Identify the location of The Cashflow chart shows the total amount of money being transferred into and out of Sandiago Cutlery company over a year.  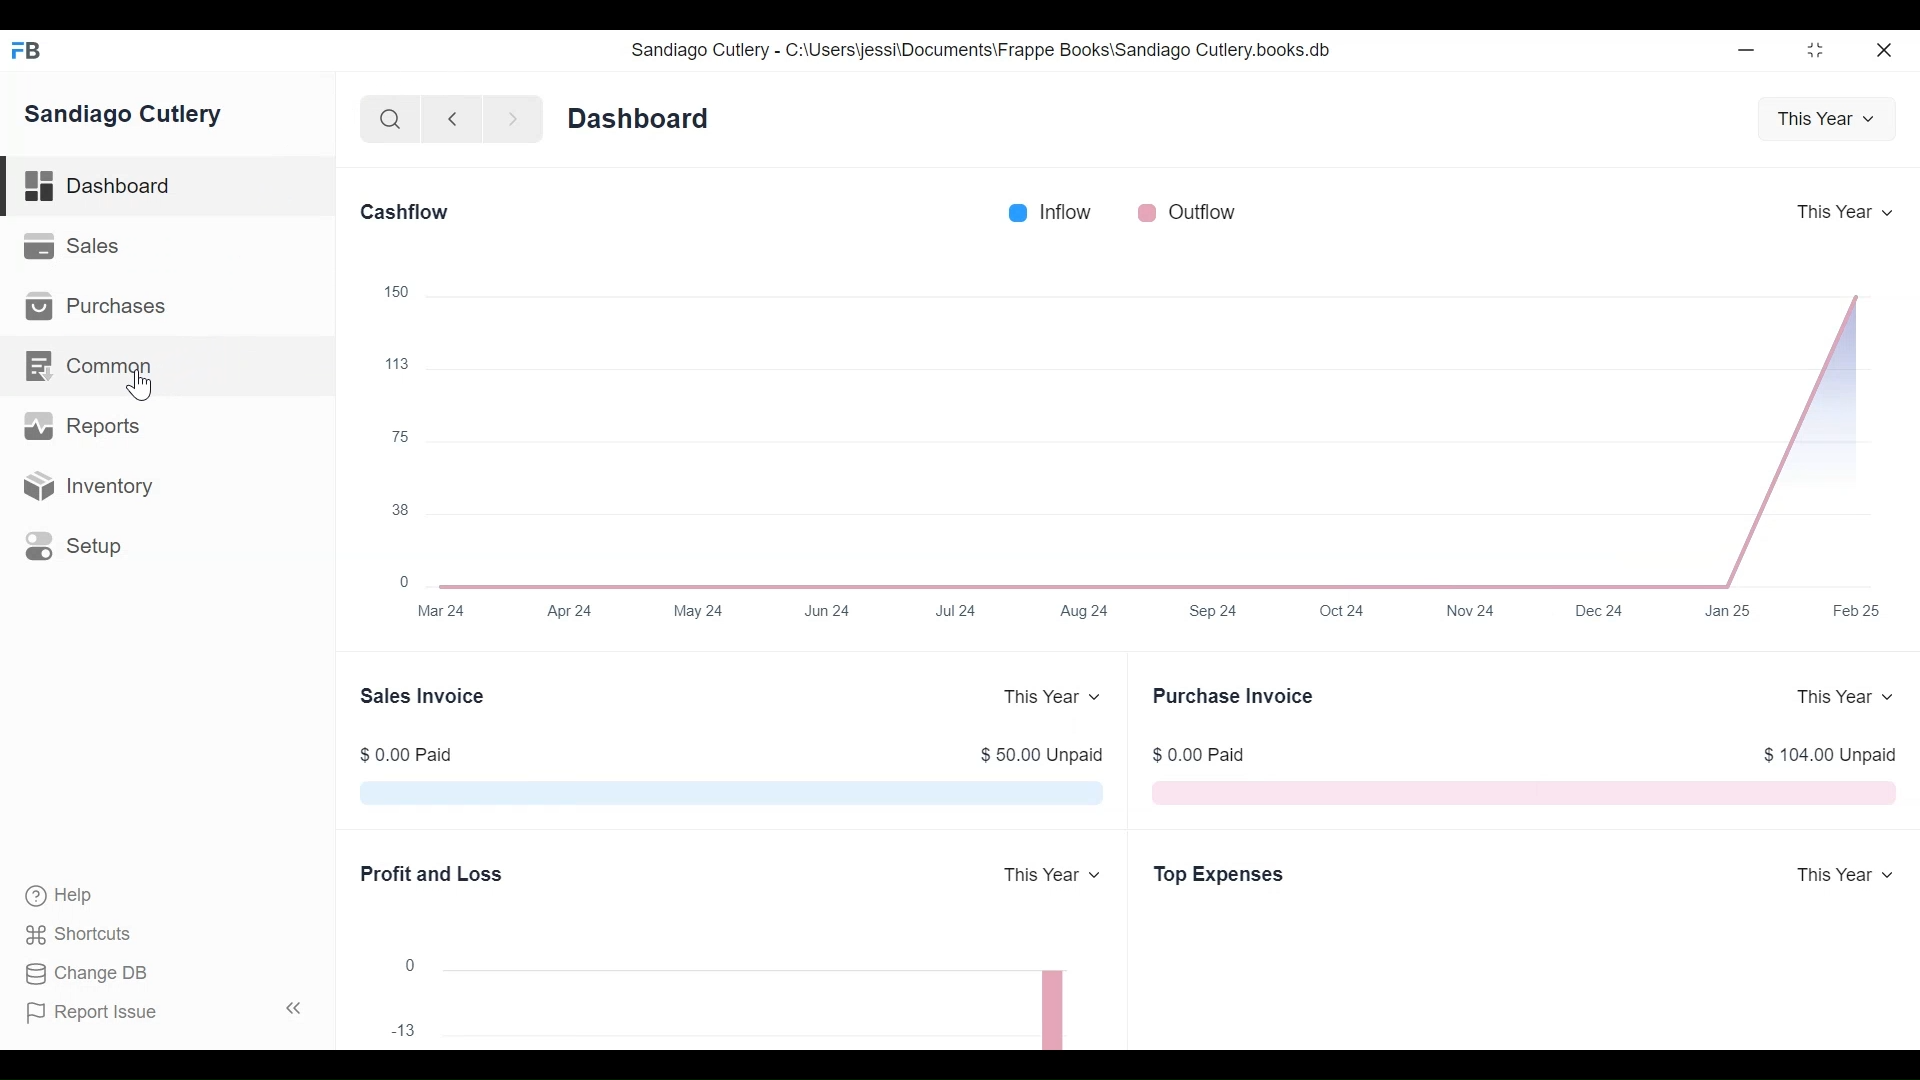
(1152, 437).